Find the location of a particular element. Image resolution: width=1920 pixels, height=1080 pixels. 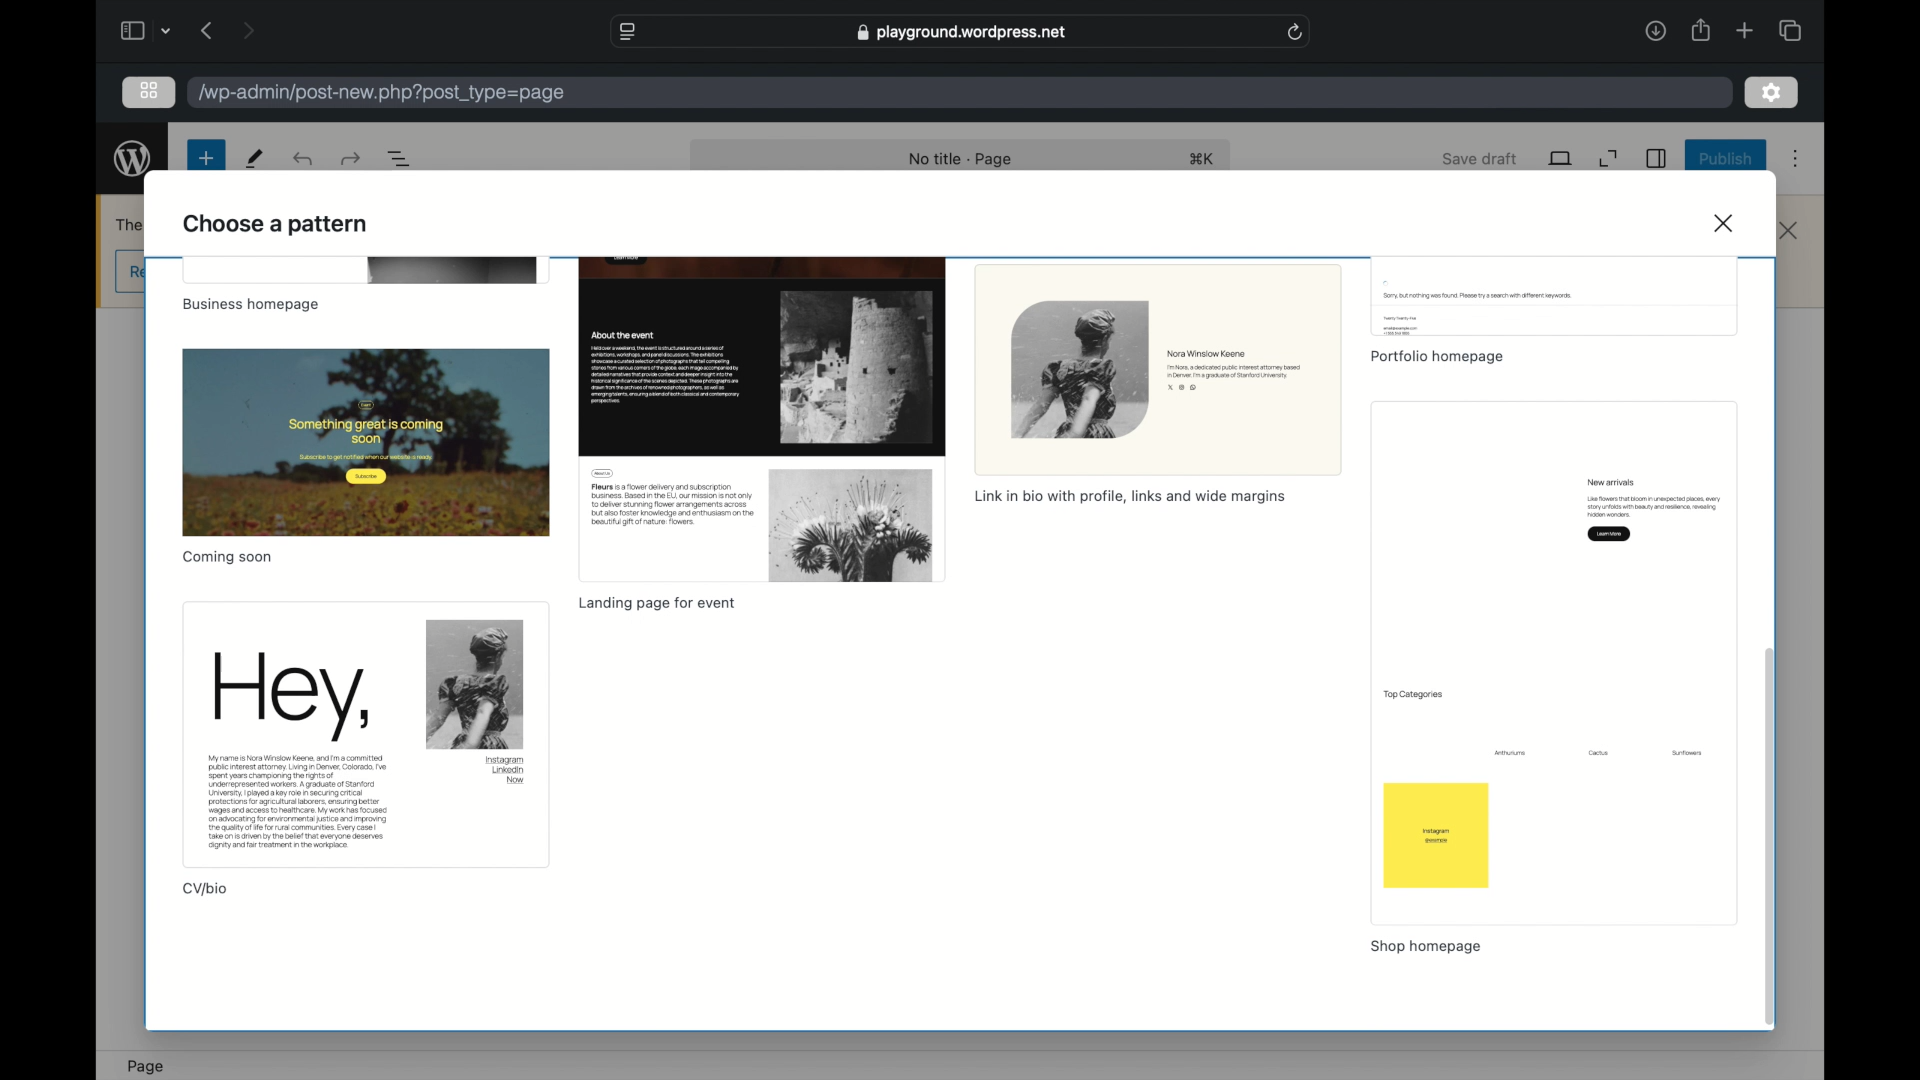

landing page for event is located at coordinates (658, 604).